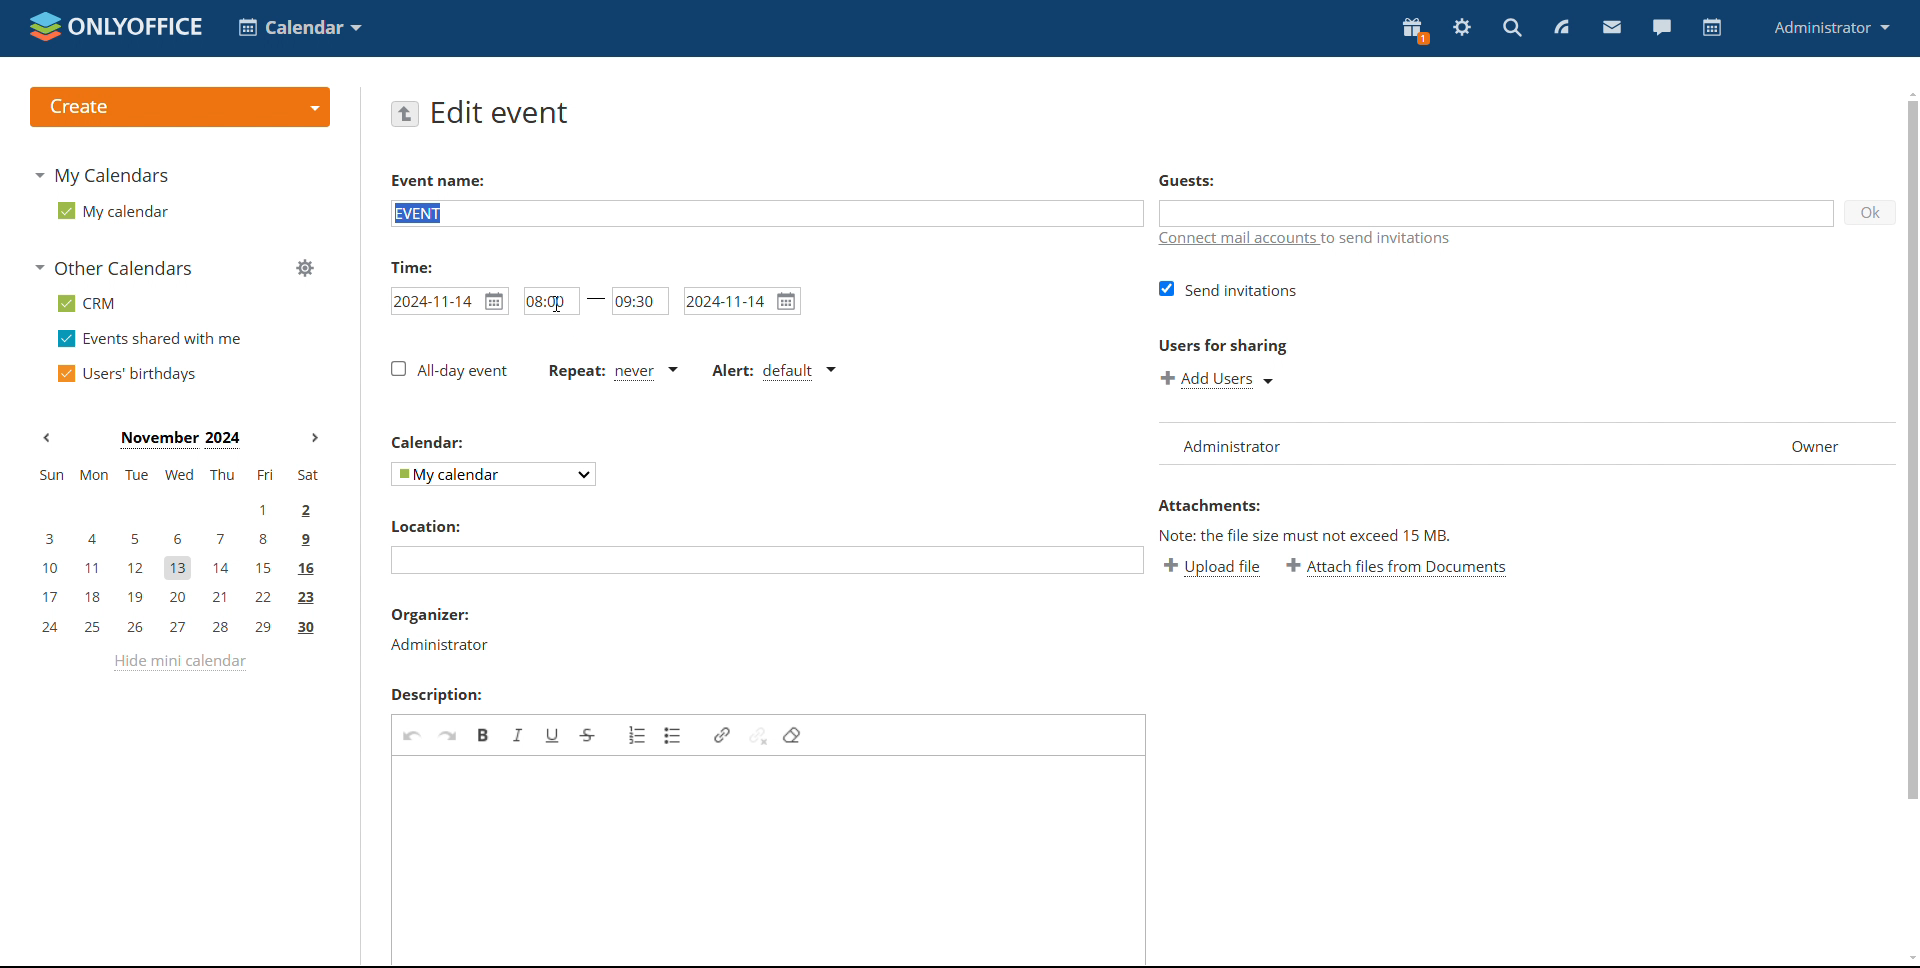 The width and height of the screenshot is (1920, 968). I want to click on users for sharing, so click(1221, 348).